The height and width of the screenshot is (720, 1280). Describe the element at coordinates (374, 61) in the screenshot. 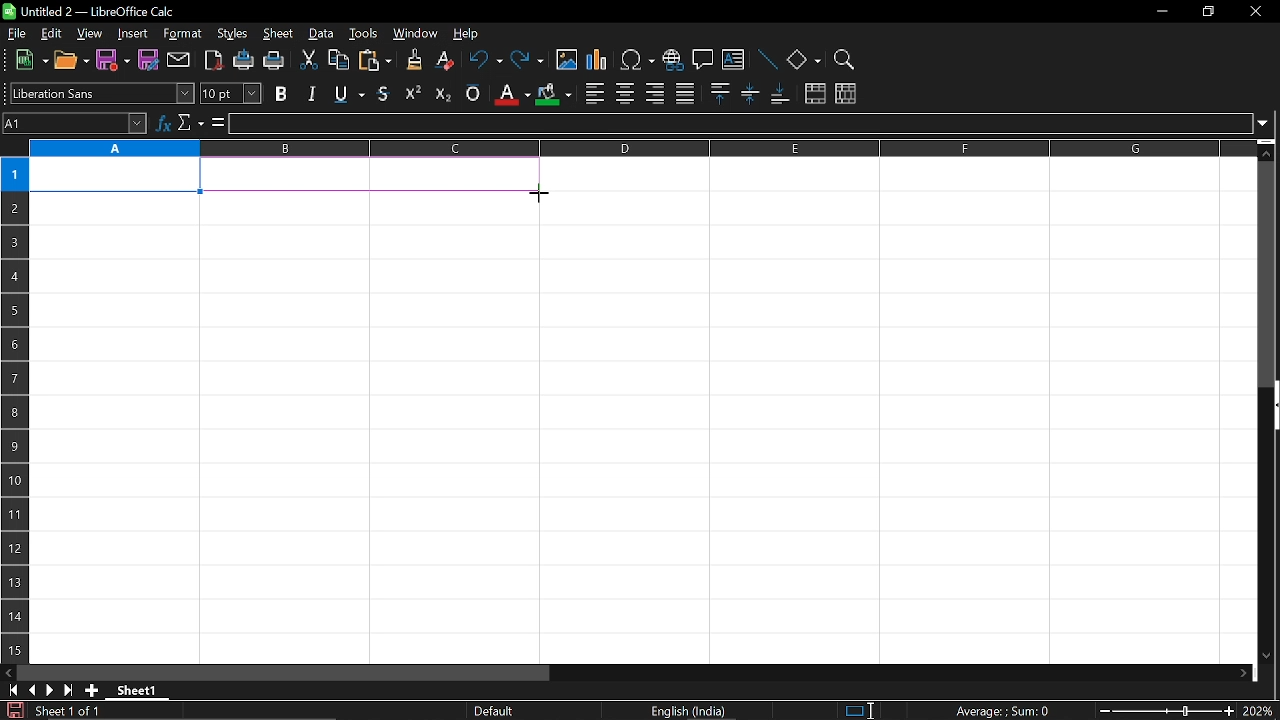

I see `paste` at that location.